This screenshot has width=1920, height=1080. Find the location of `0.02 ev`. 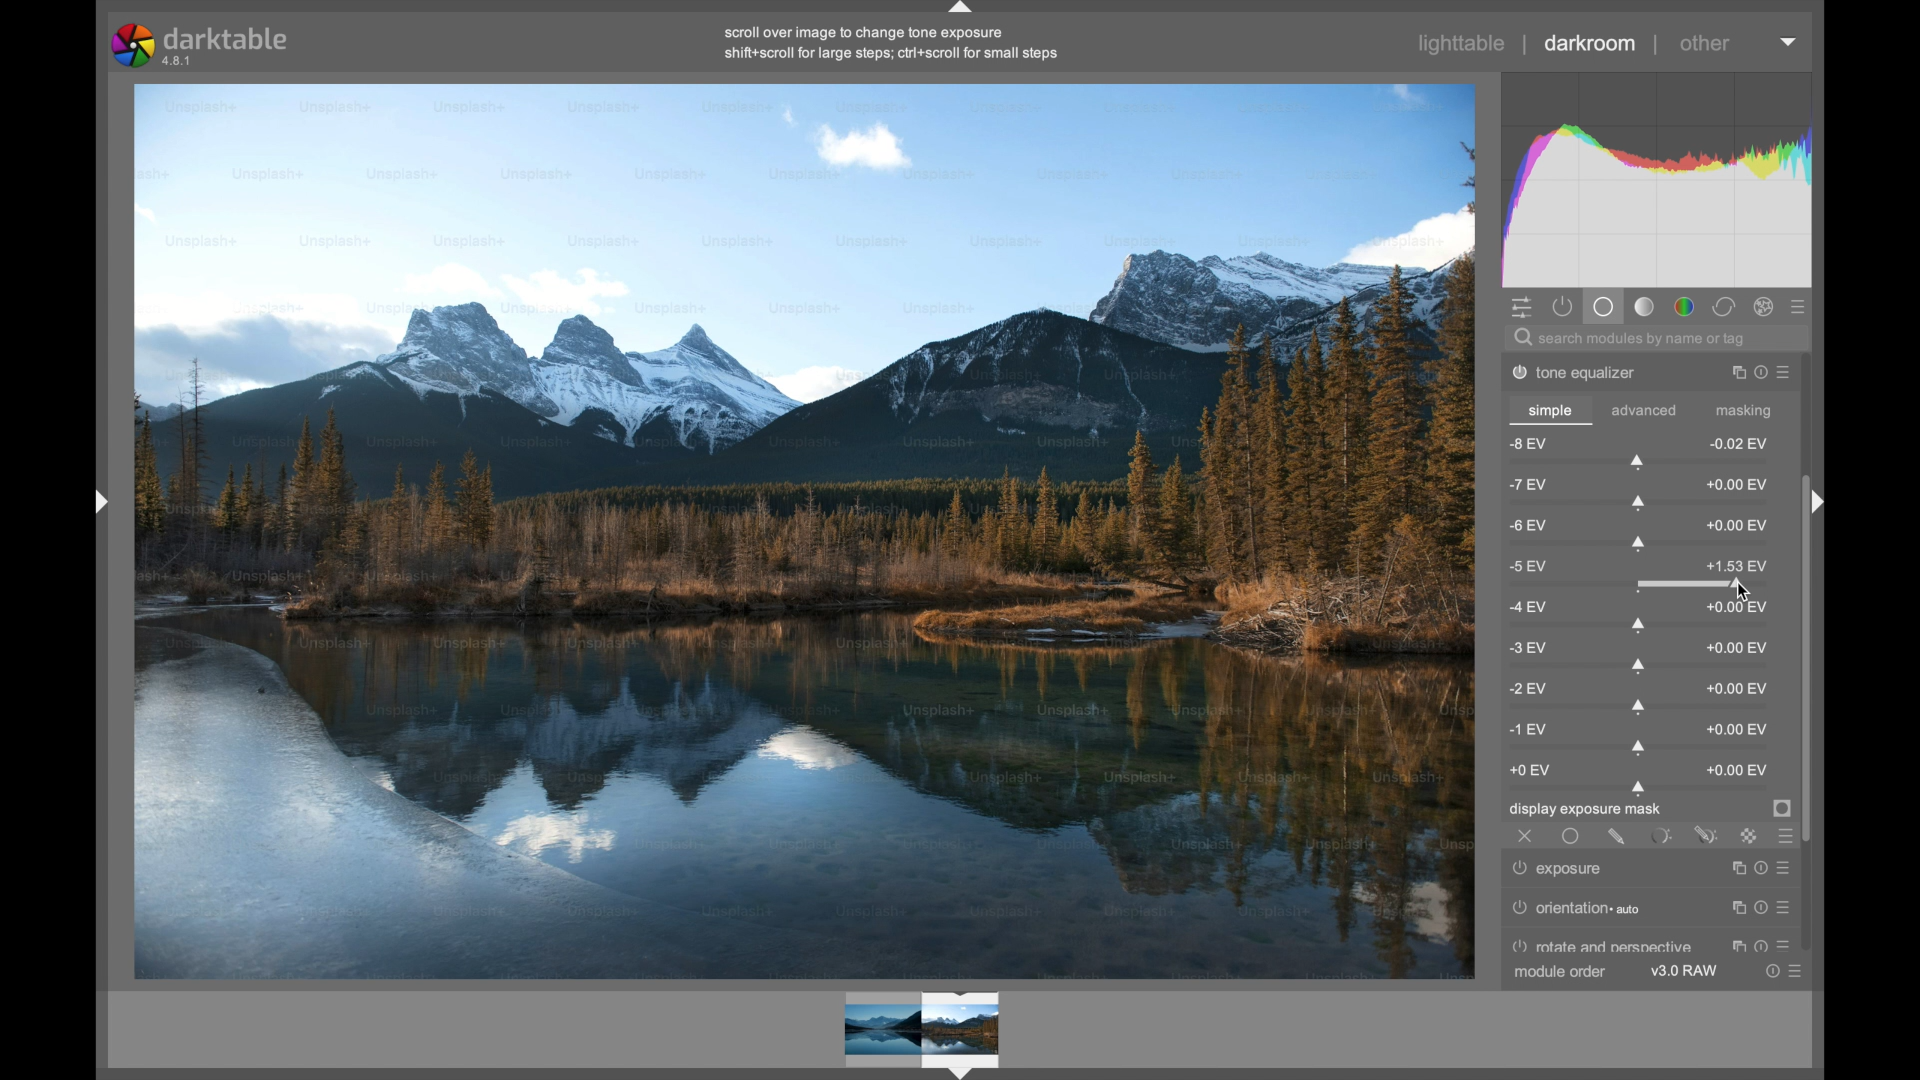

0.02 ev is located at coordinates (1739, 444).